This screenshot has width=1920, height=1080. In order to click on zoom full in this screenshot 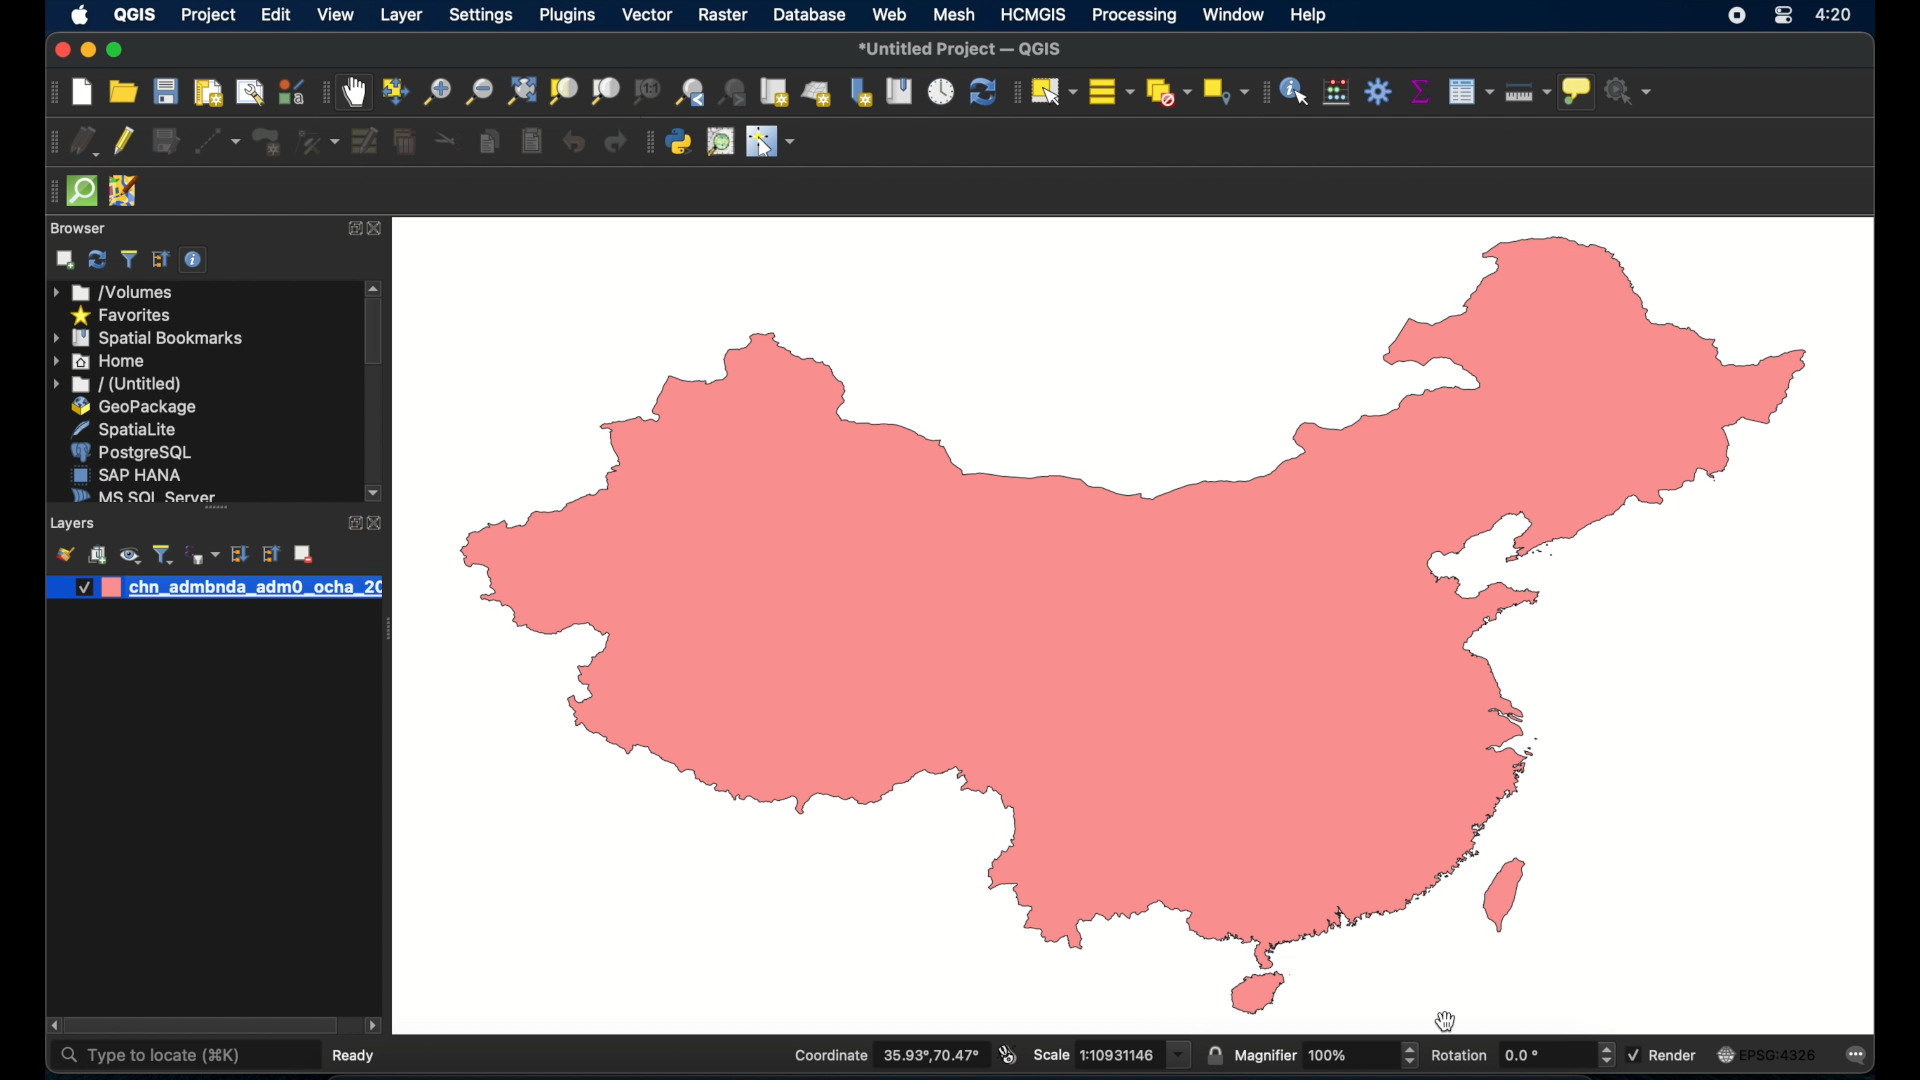, I will do `click(518, 91)`.